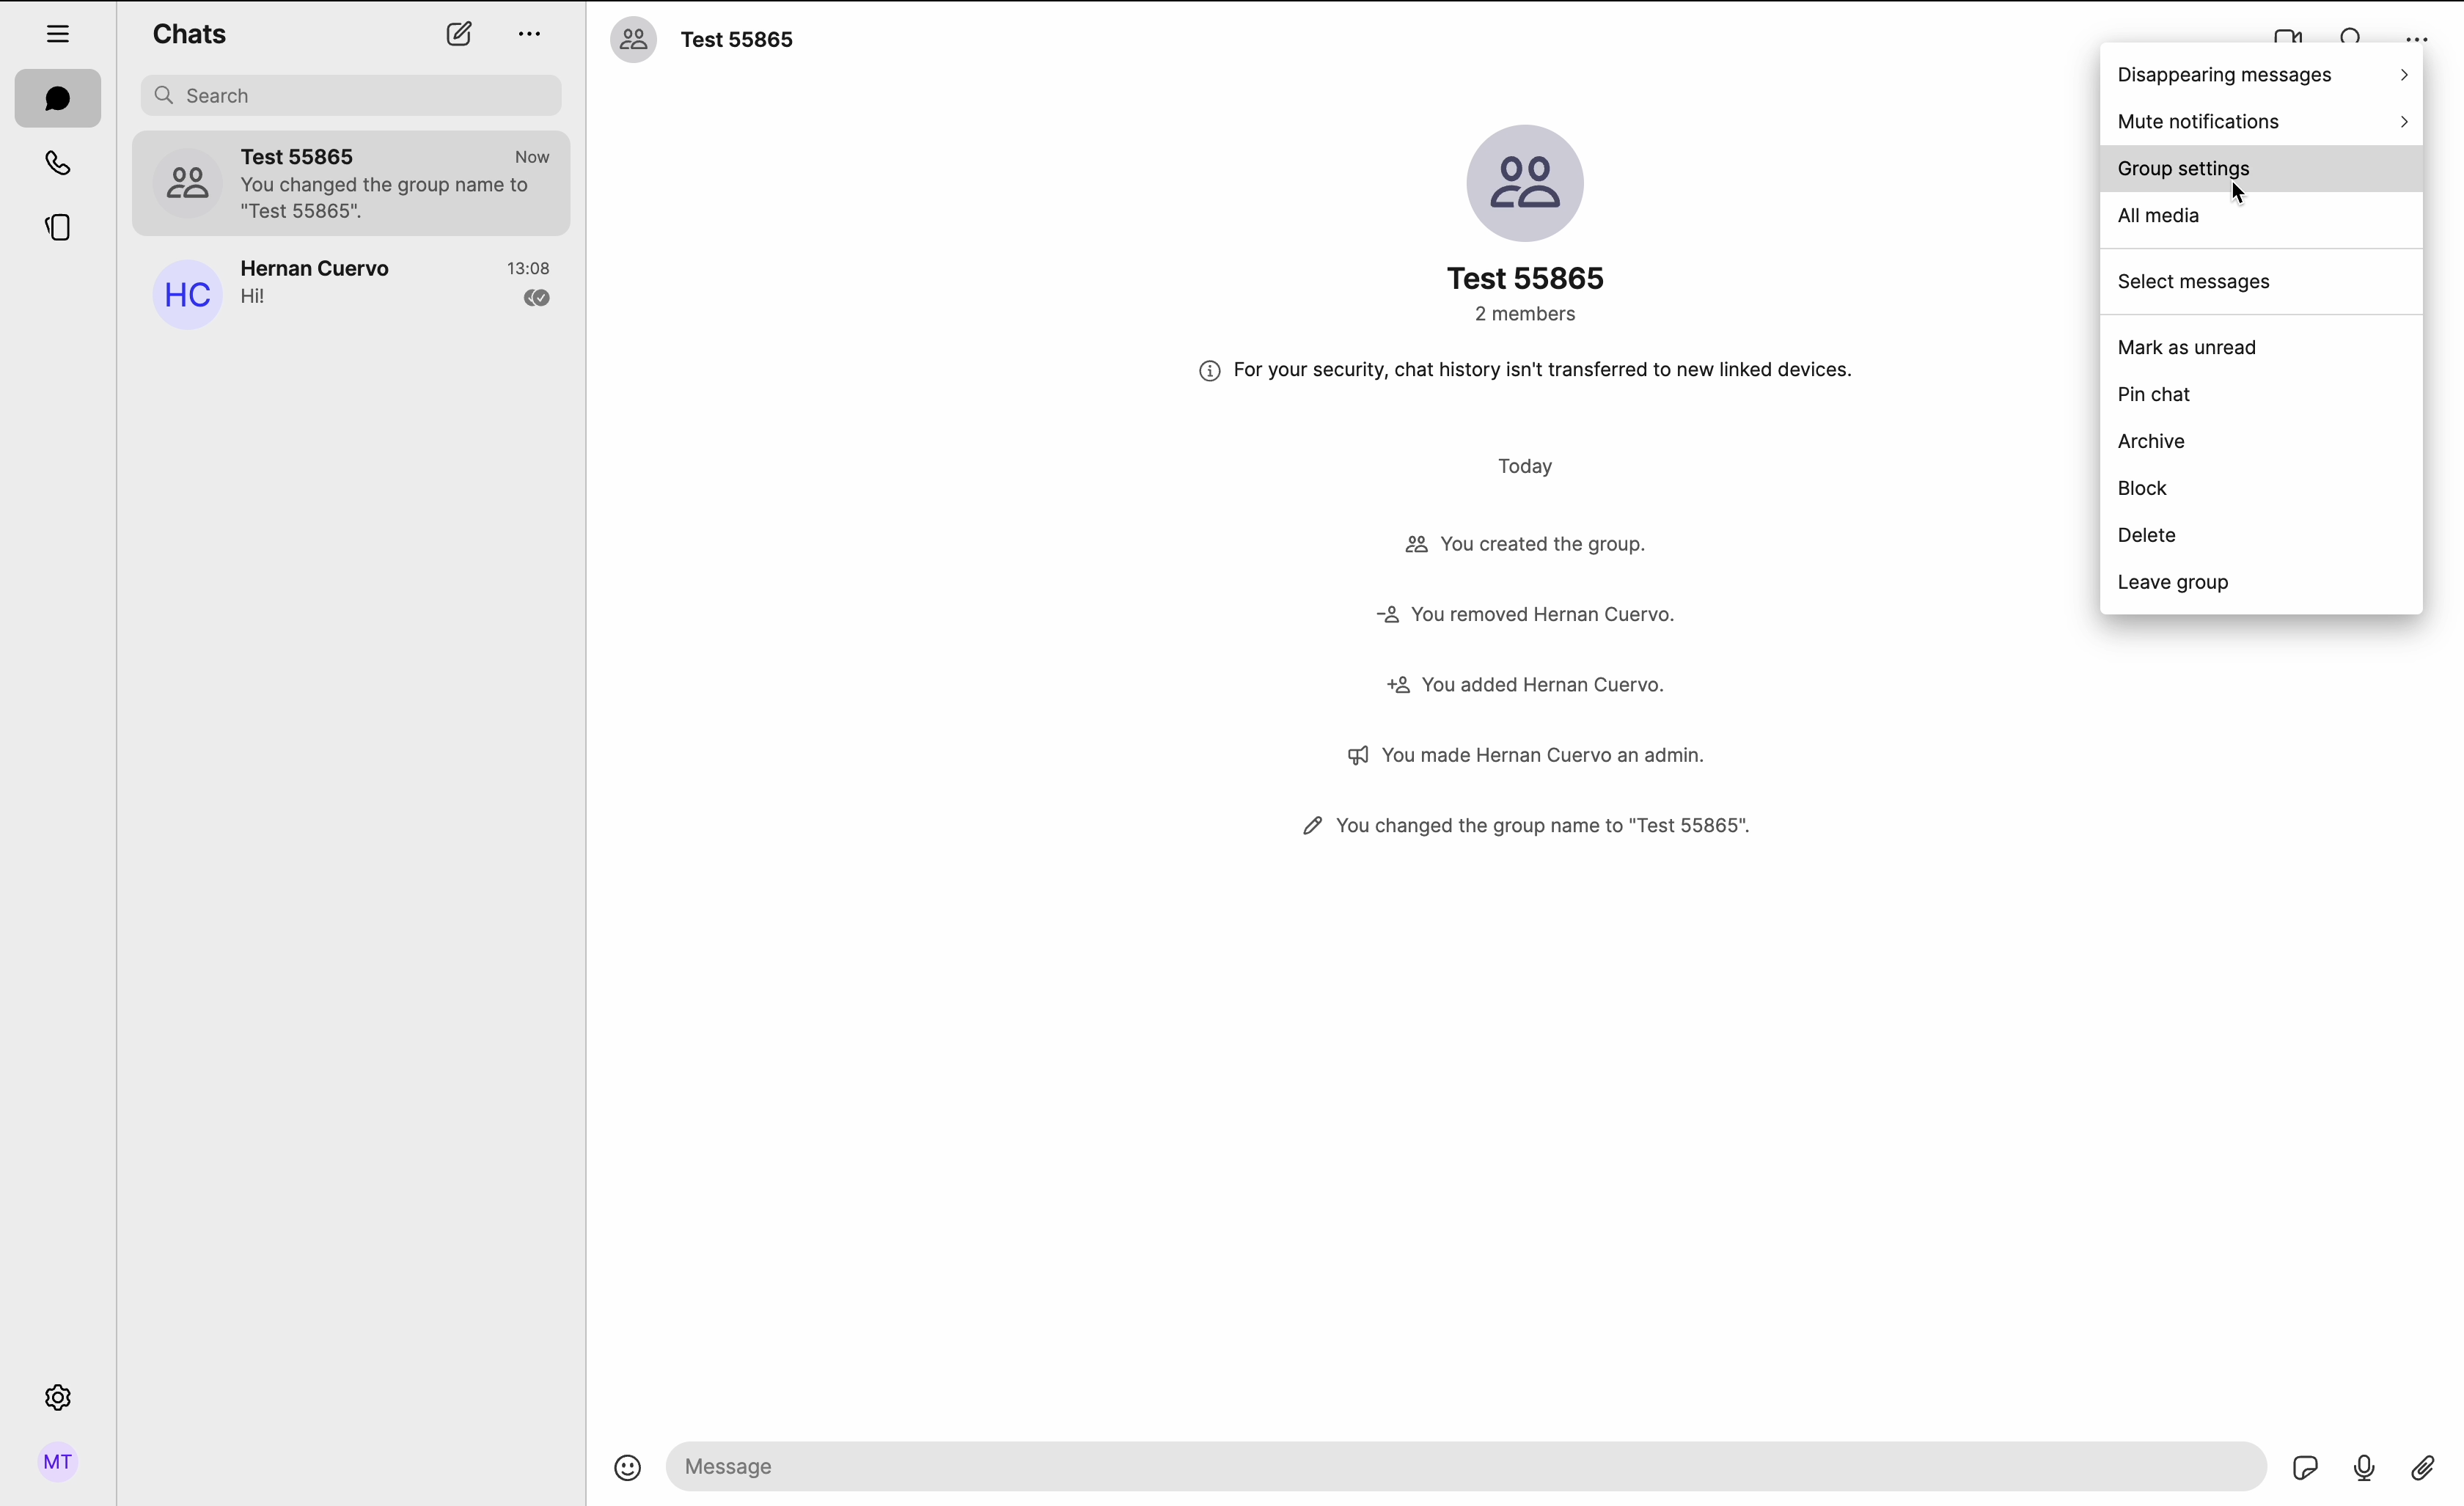 Image resolution: width=2464 pixels, height=1506 pixels. I want to click on calls, so click(57, 161).